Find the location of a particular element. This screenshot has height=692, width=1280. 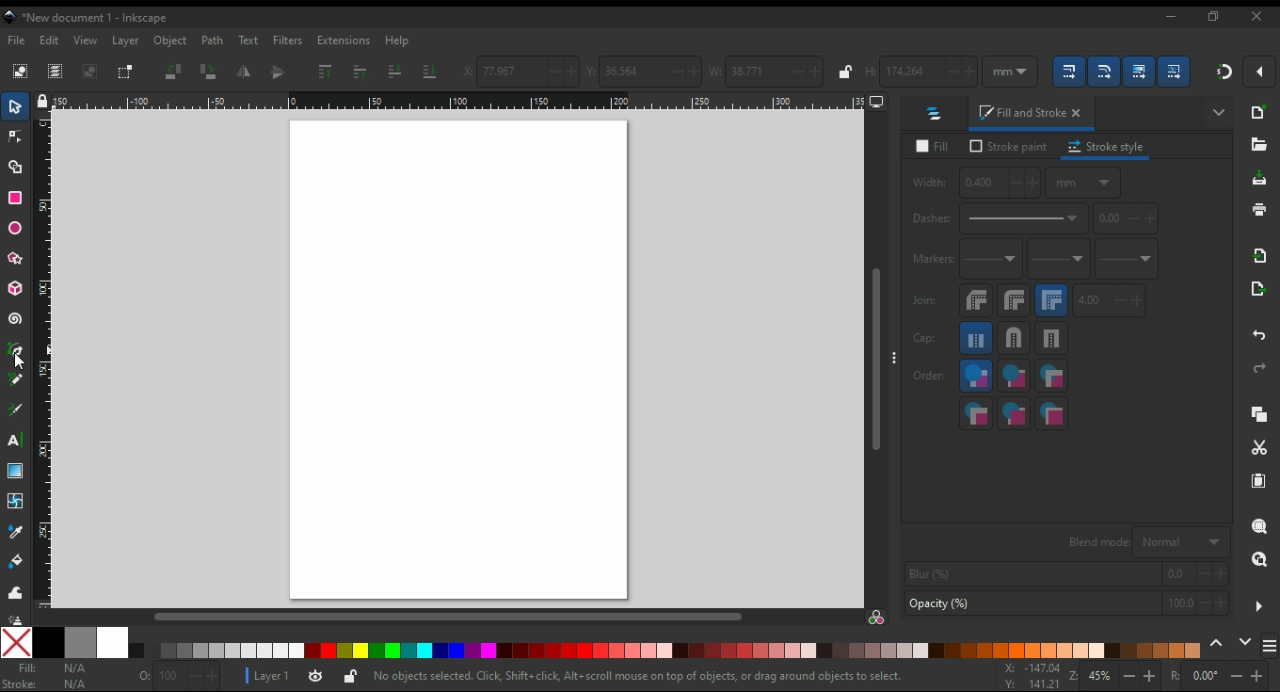

text tool is located at coordinates (16, 440).